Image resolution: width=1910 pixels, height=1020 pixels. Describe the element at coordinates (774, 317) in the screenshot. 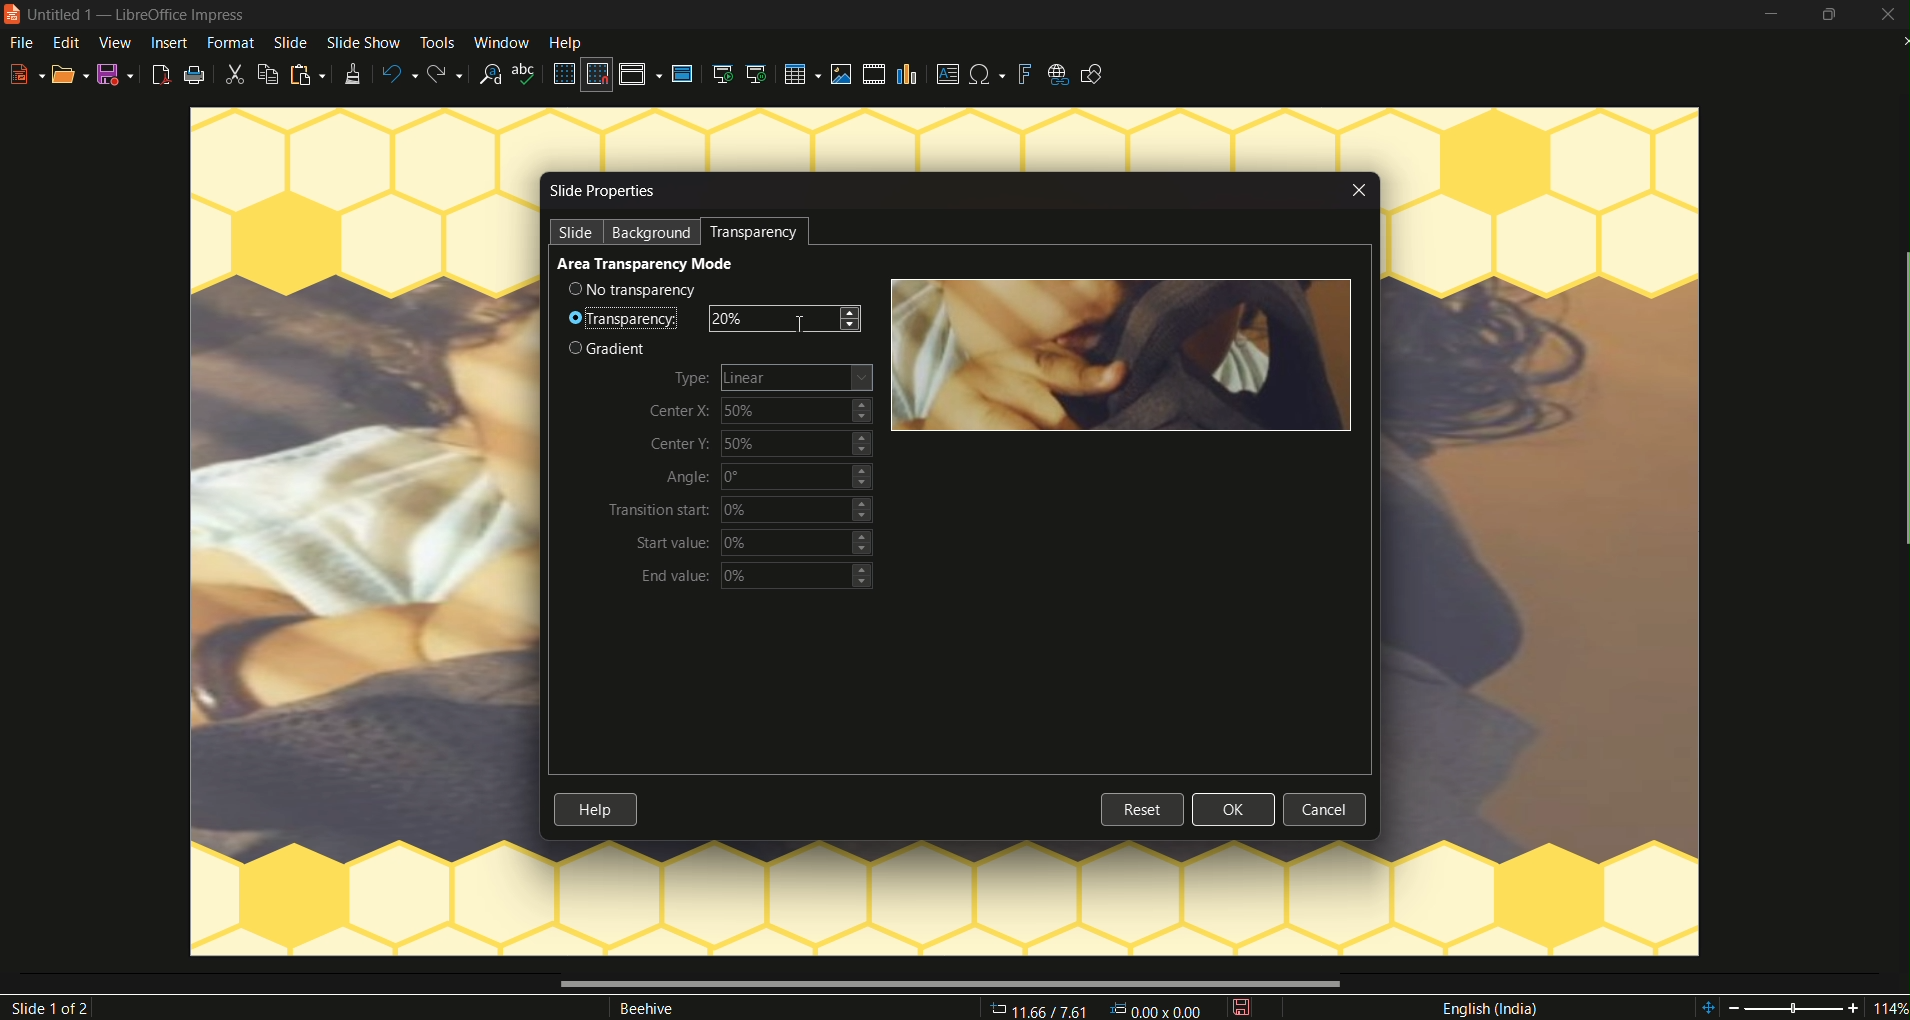

I see `20%` at that location.